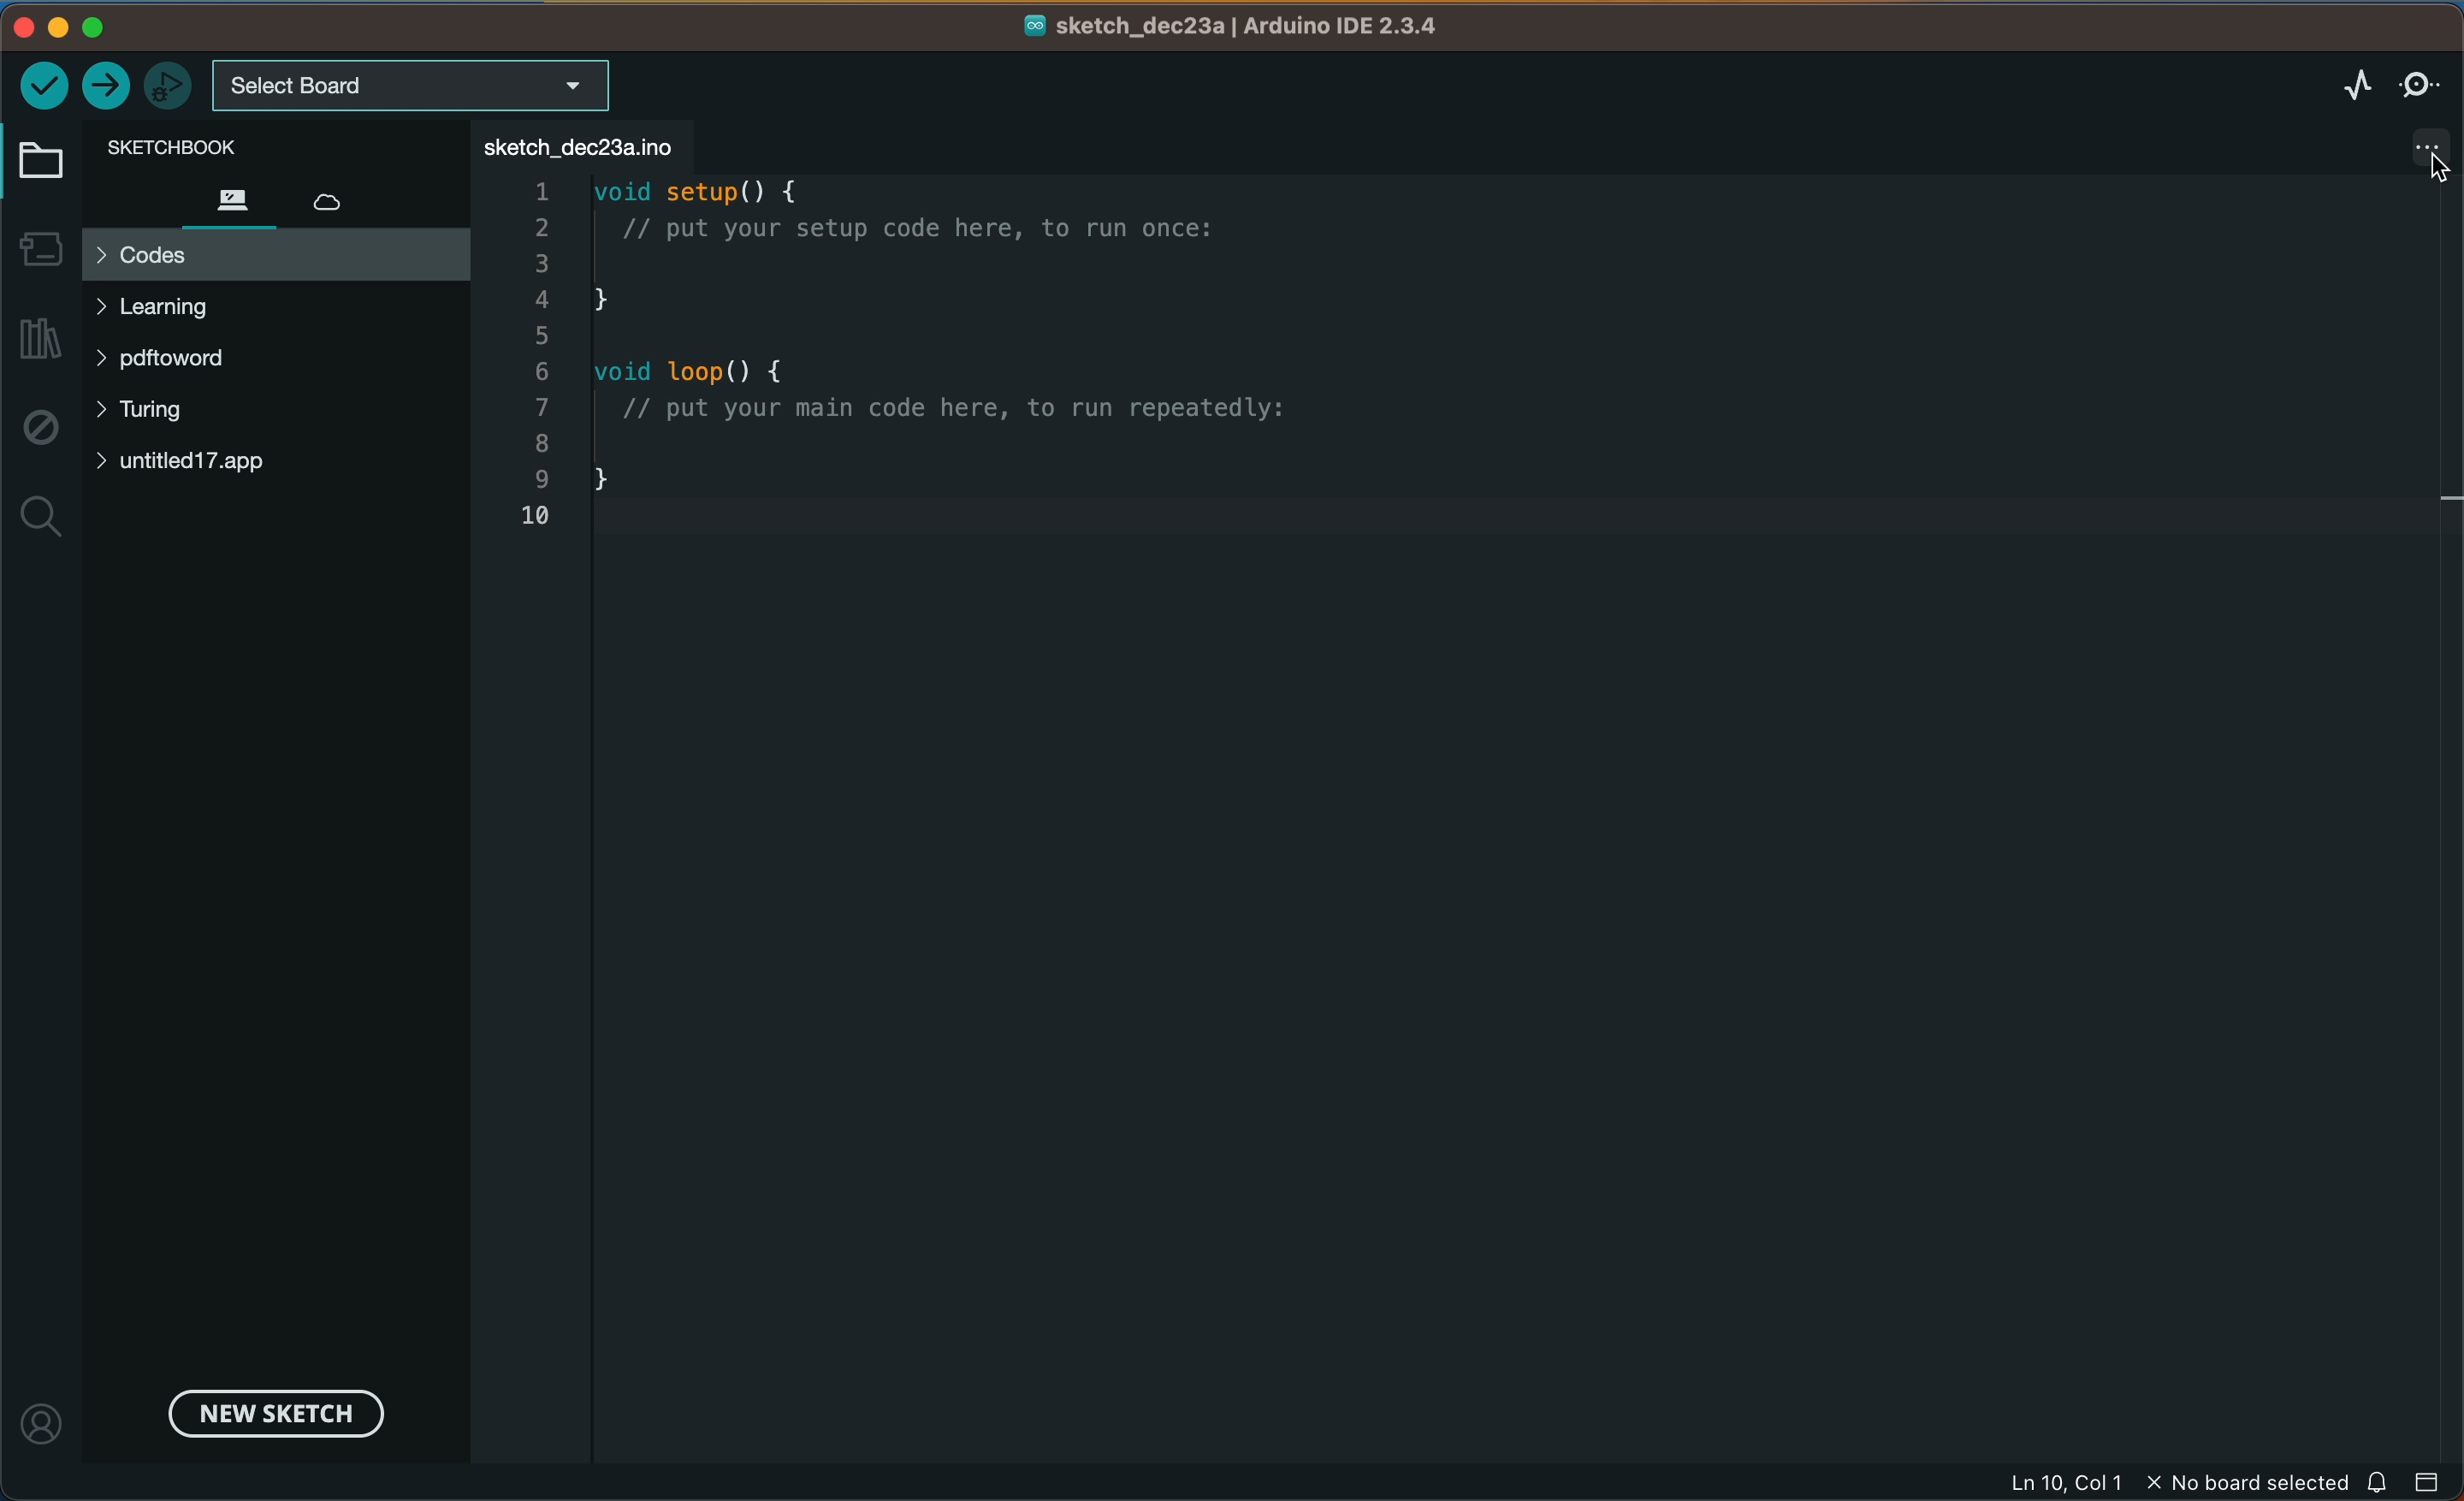  What do you see at coordinates (107, 87) in the screenshot?
I see `upload` at bounding box center [107, 87].